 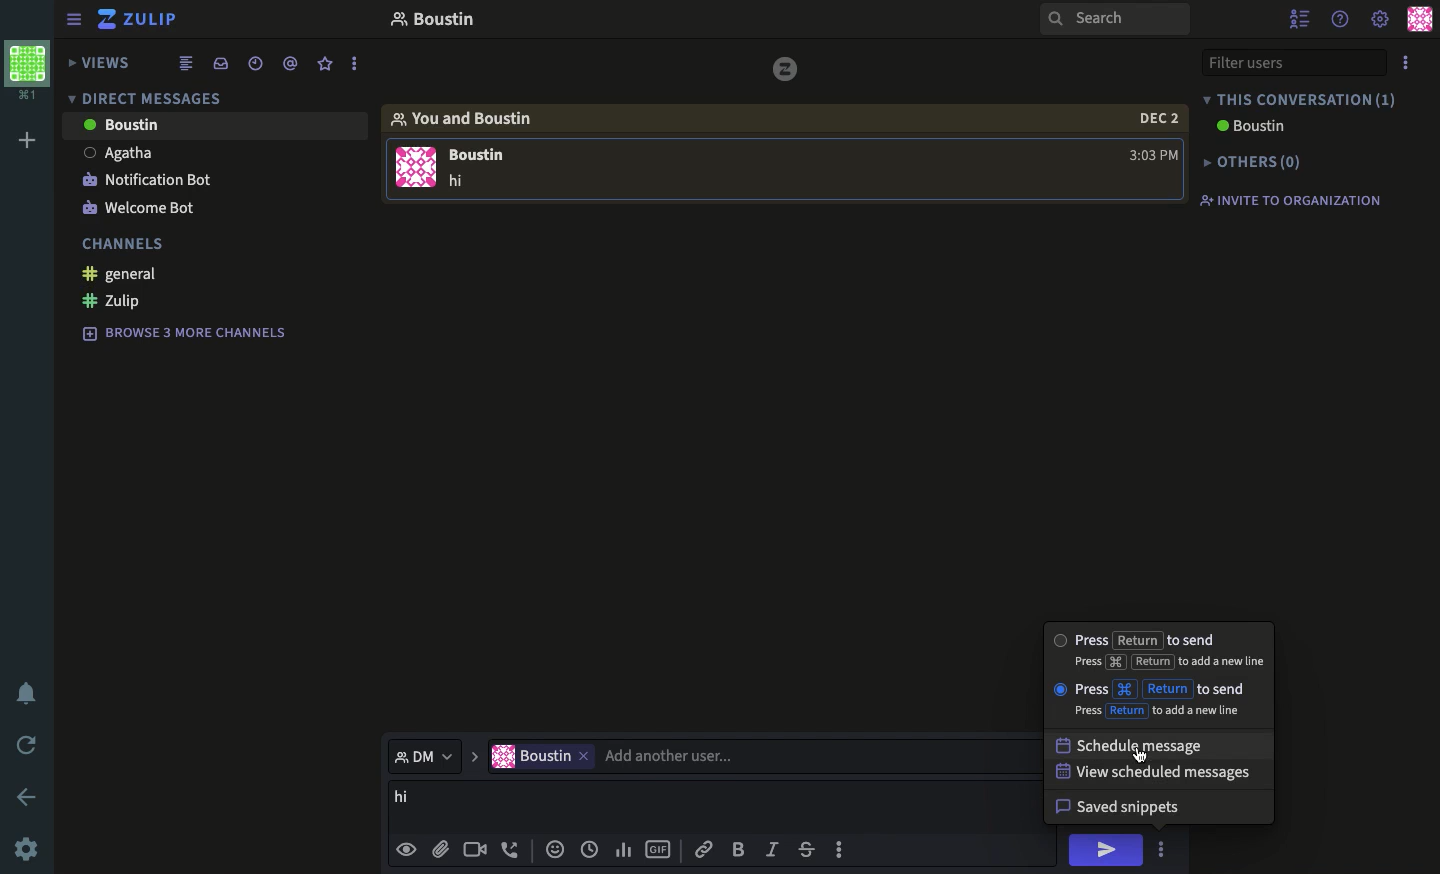 What do you see at coordinates (432, 756) in the screenshot?
I see `dm` at bounding box center [432, 756].